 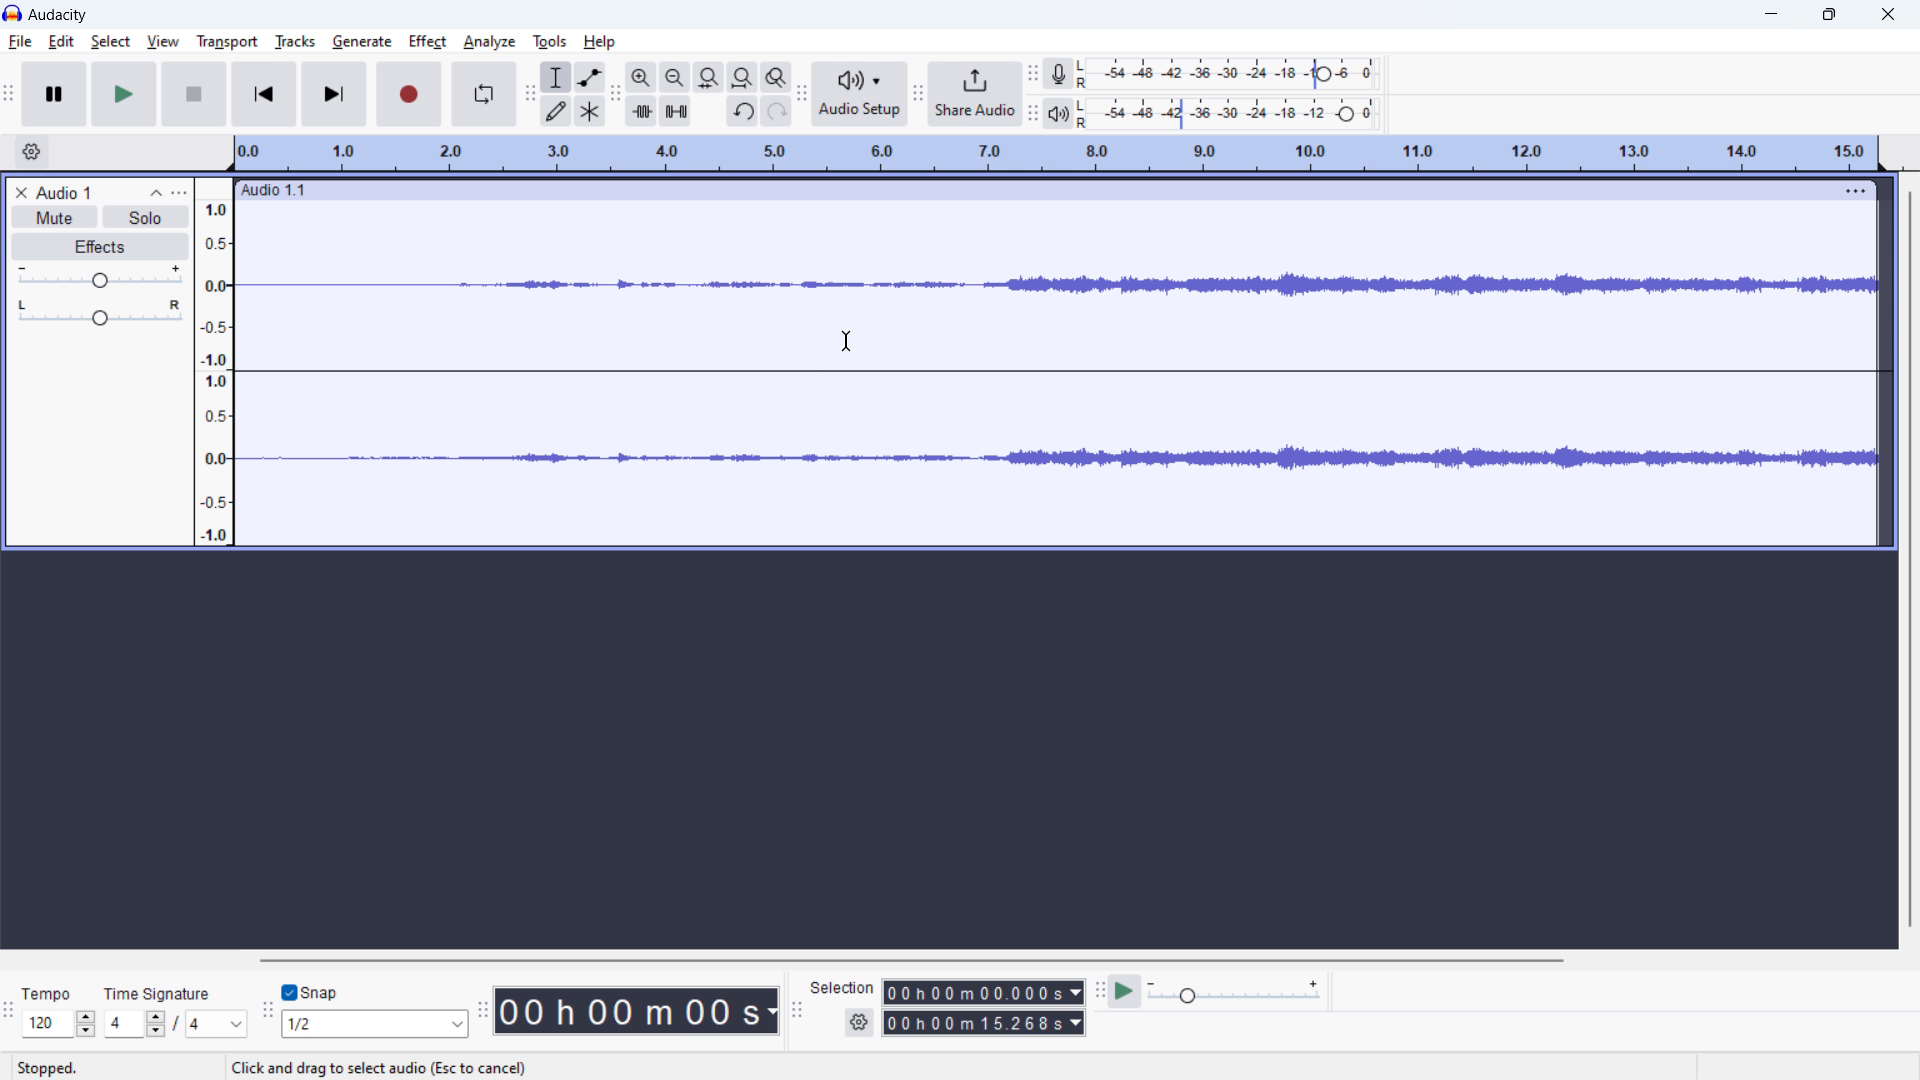 What do you see at coordinates (21, 42) in the screenshot?
I see `file` at bounding box center [21, 42].